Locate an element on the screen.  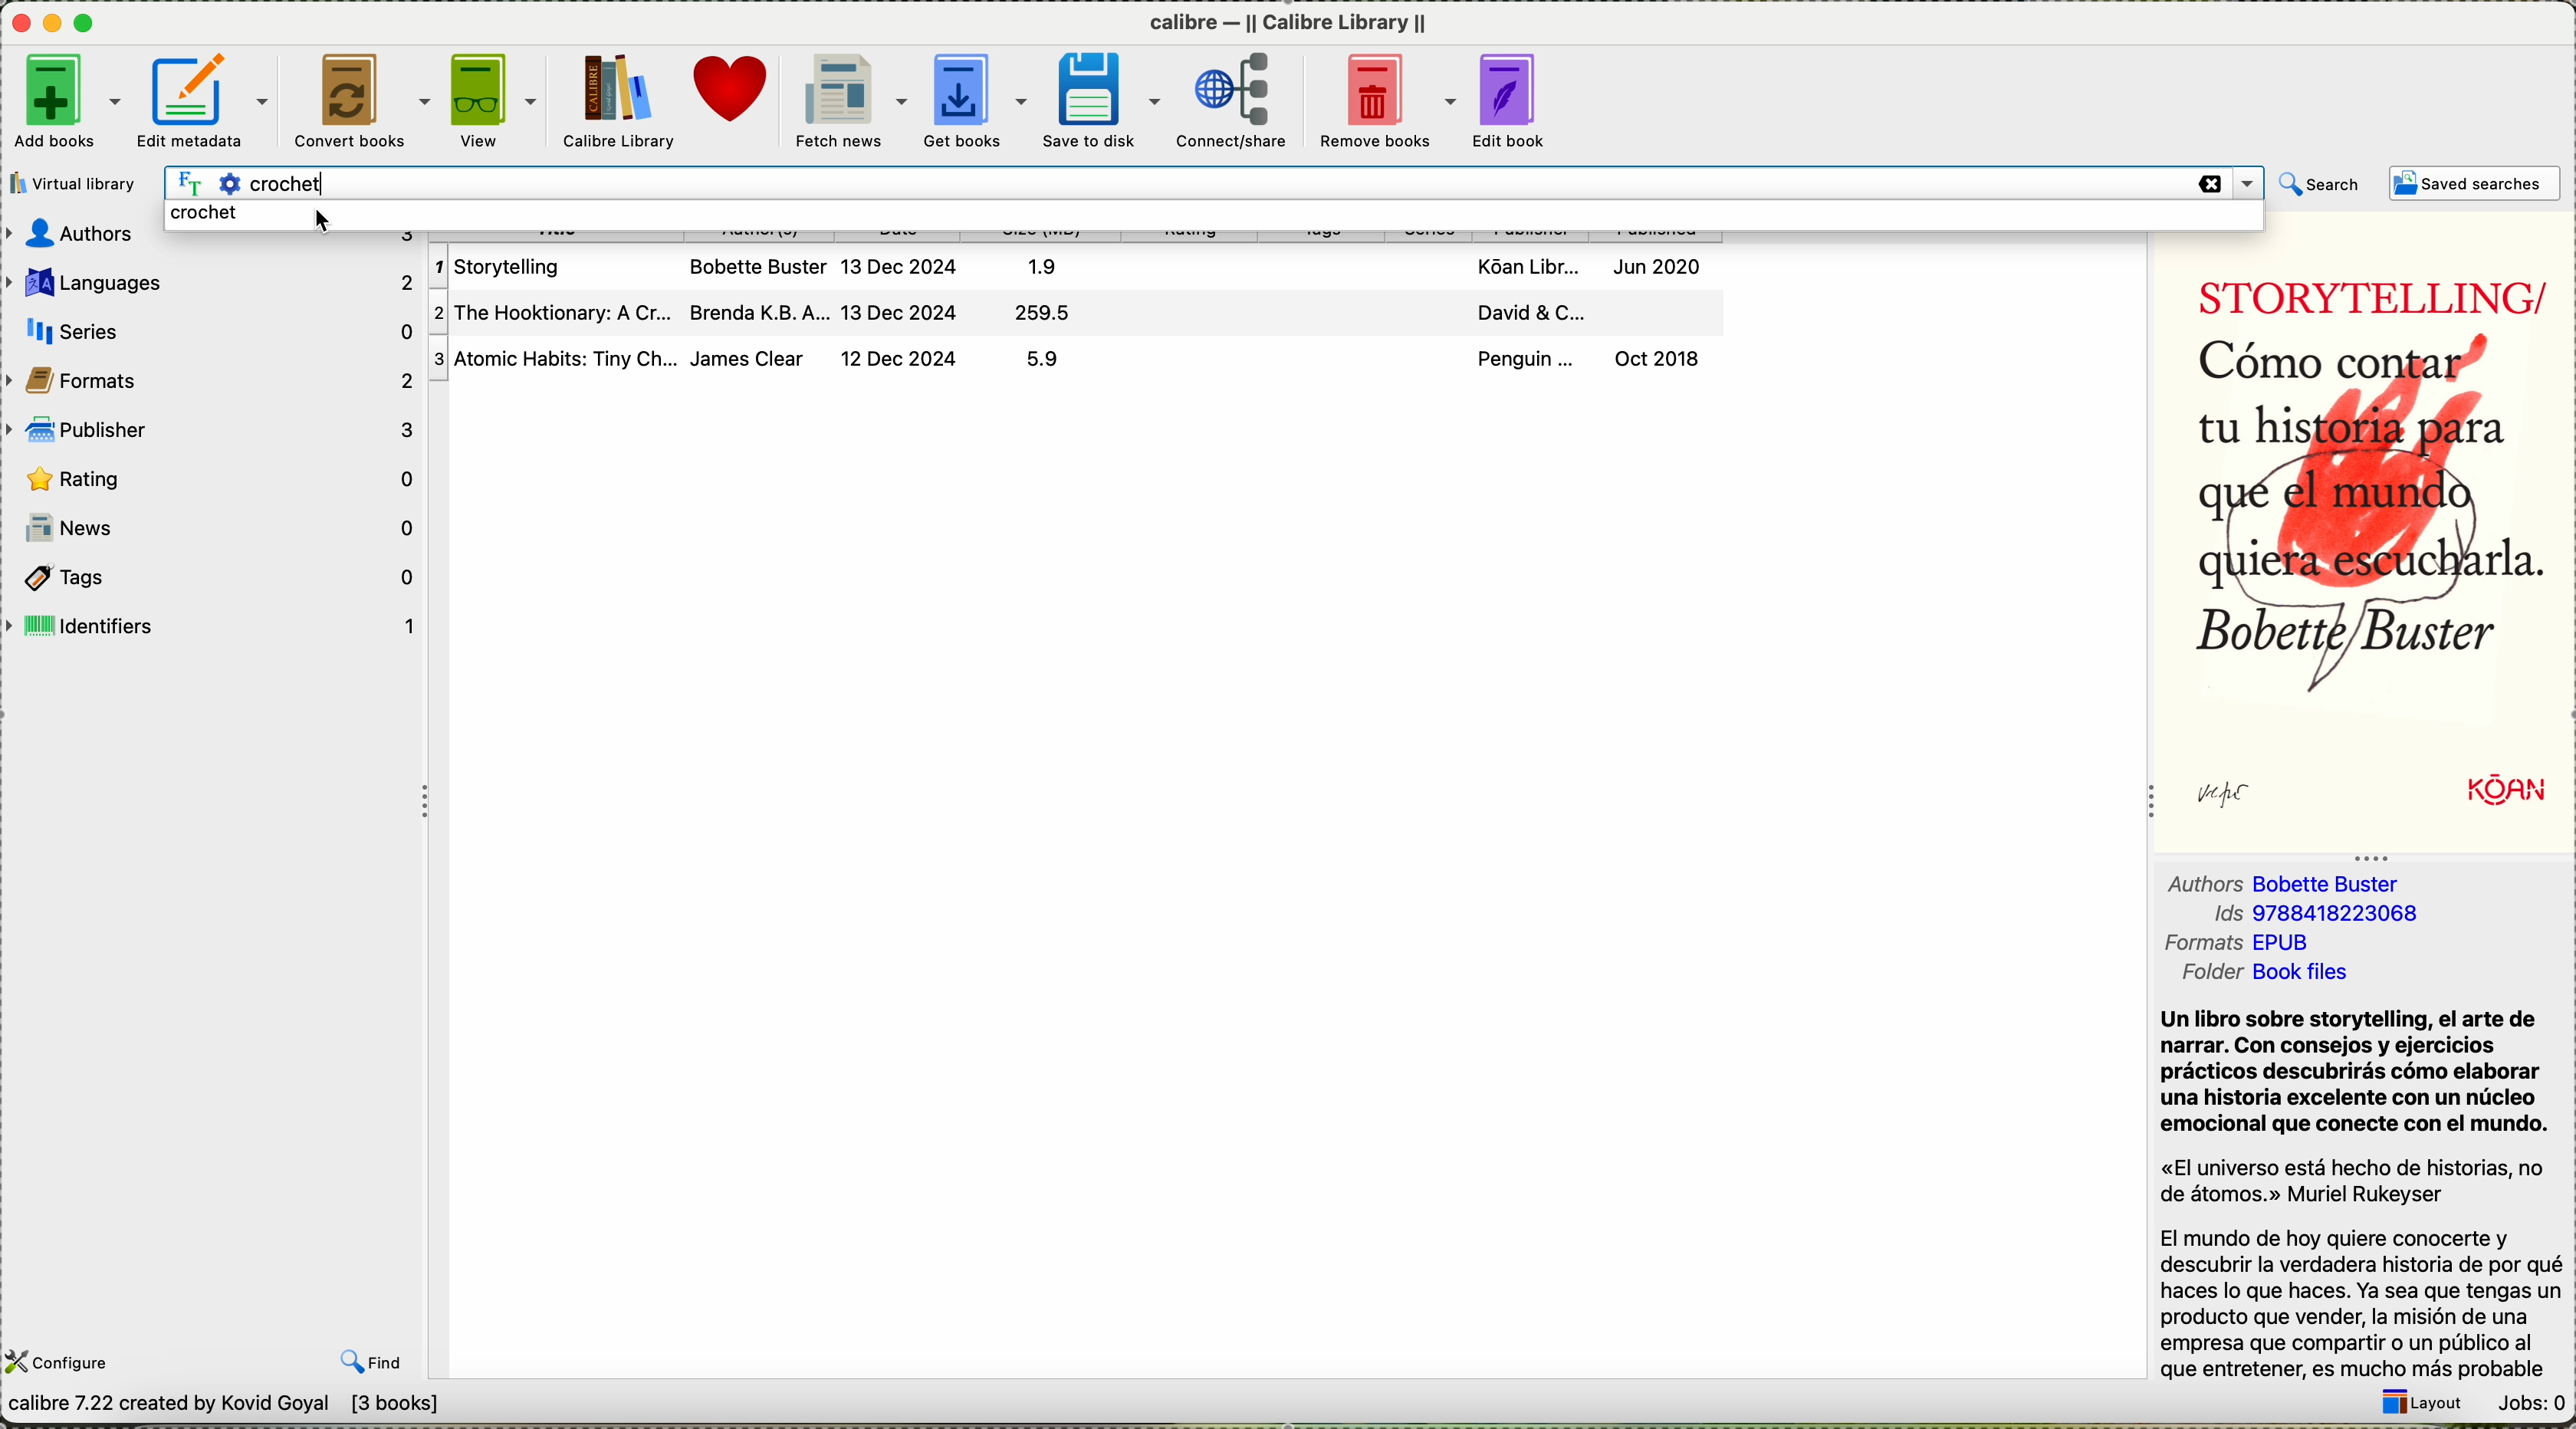
9788418223068 is located at coordinates (2346, 917).